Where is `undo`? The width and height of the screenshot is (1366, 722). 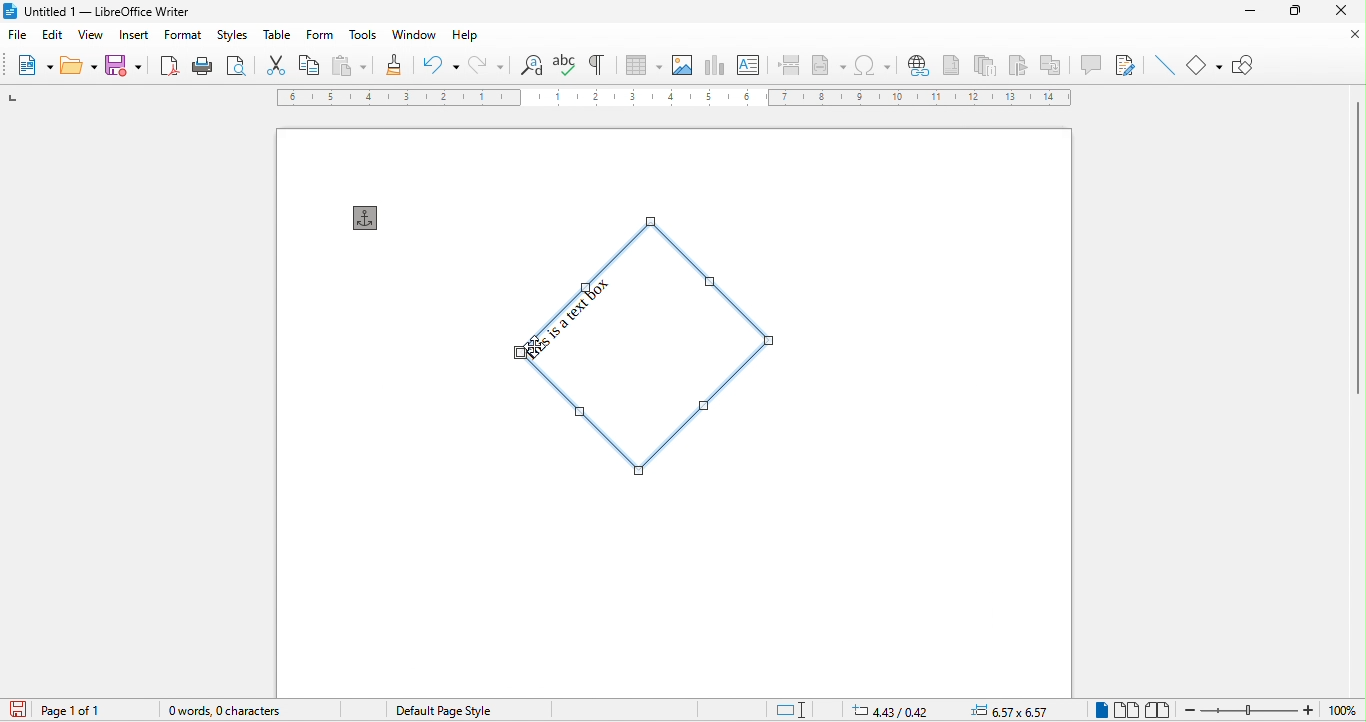
undo is located at coordinates (438, 65).